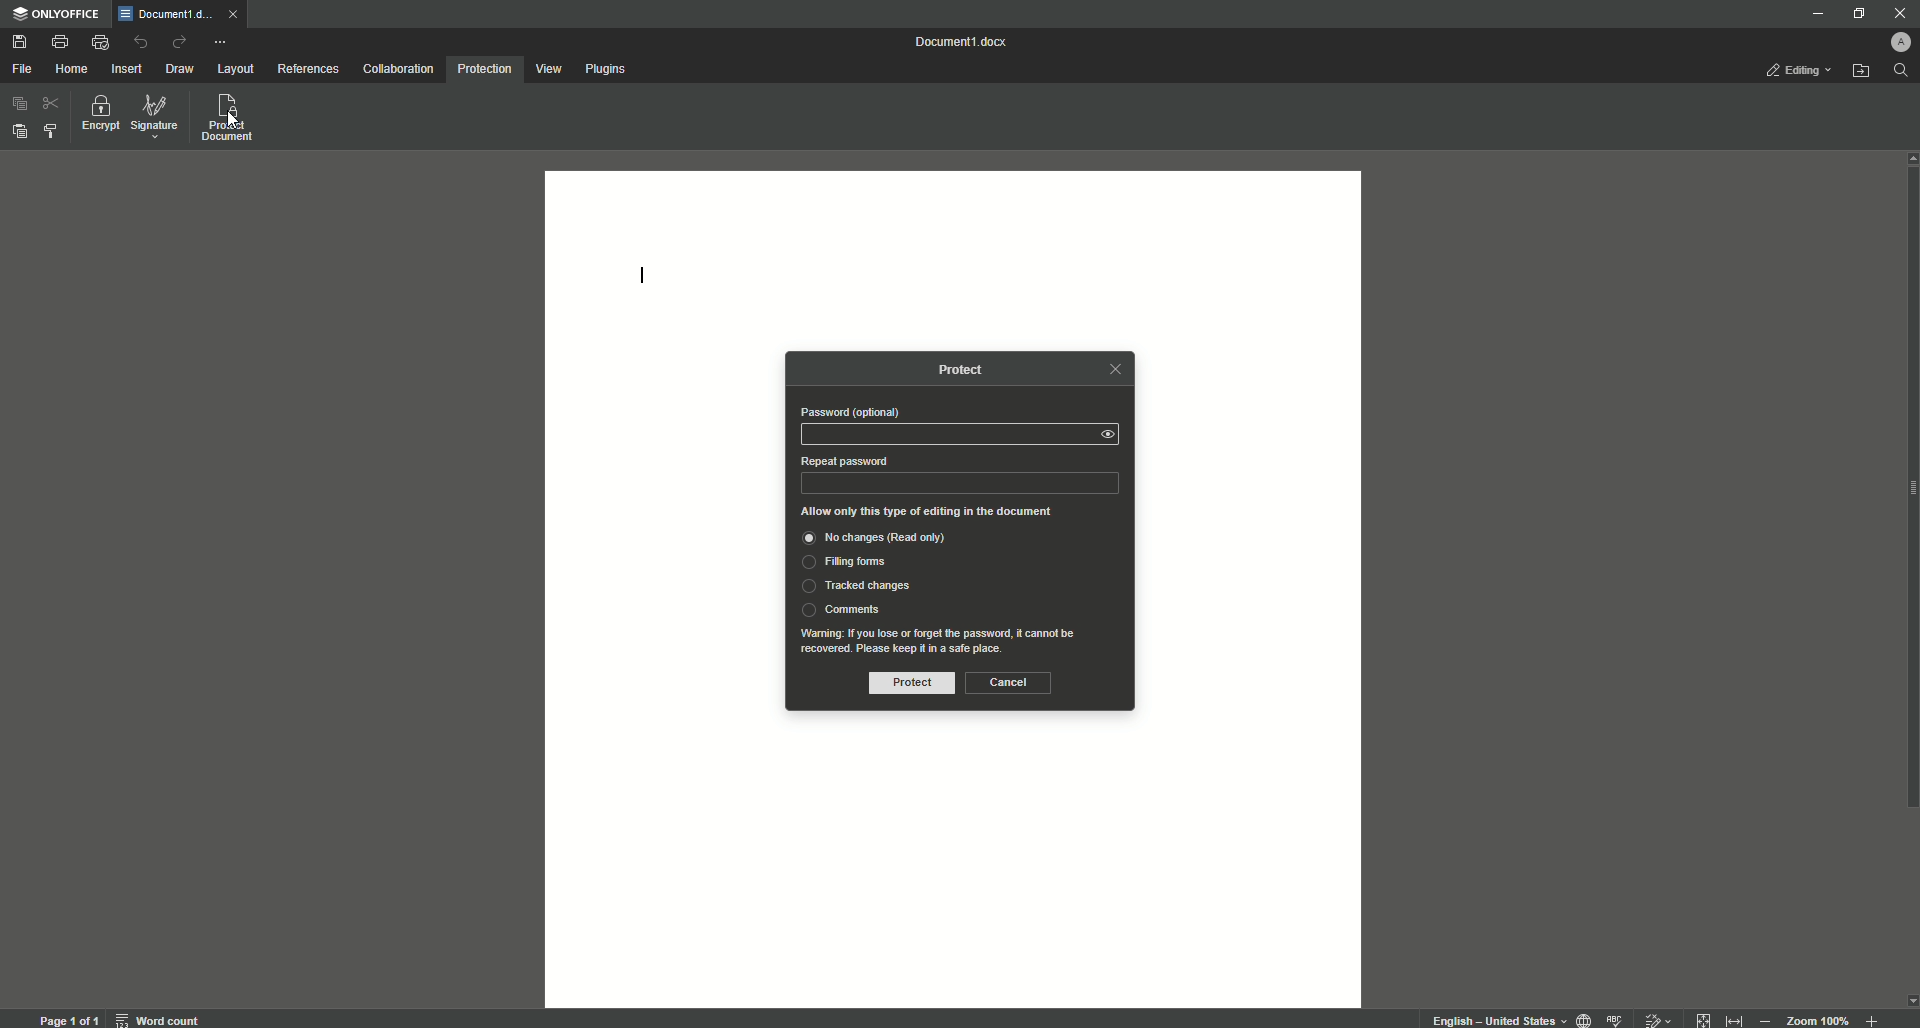 The height and width of the screenshot is (1028, 1920). What do you see at coordinates (1008, 682) in the screenshot?
I see `Cancel` at bounding box center [1008, 682].